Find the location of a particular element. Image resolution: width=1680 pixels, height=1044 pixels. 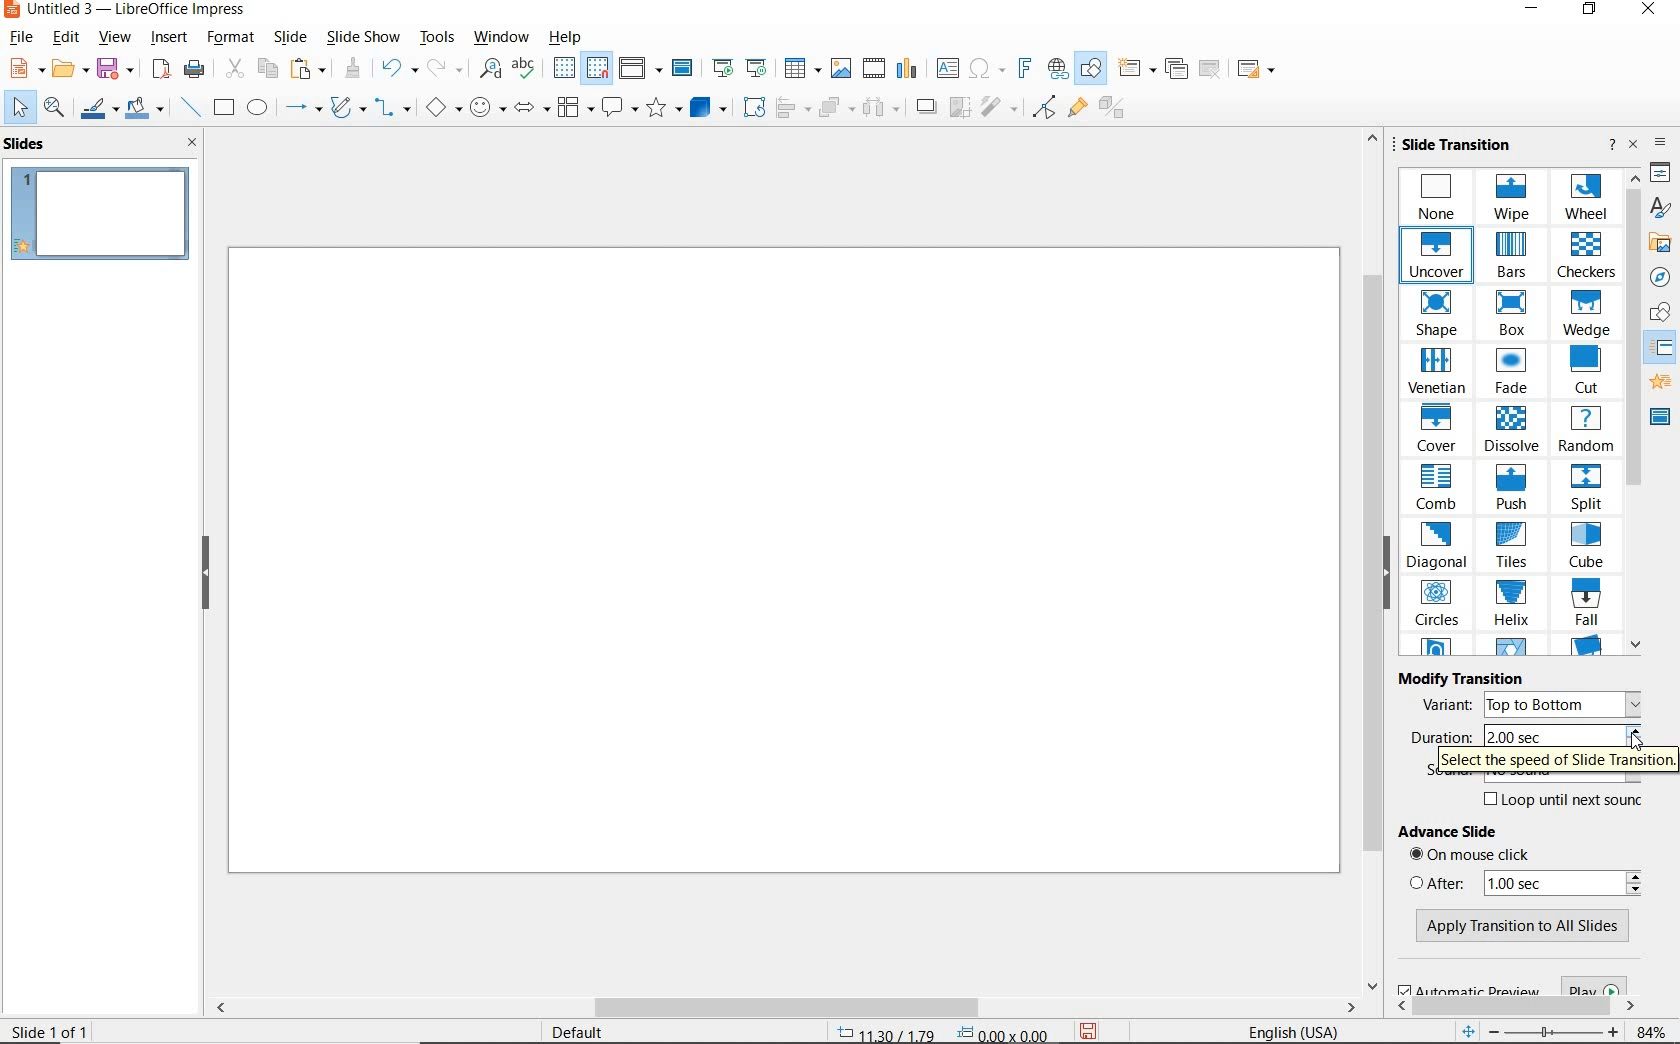

DIAGONAL is located at coordinates (1438, 546).